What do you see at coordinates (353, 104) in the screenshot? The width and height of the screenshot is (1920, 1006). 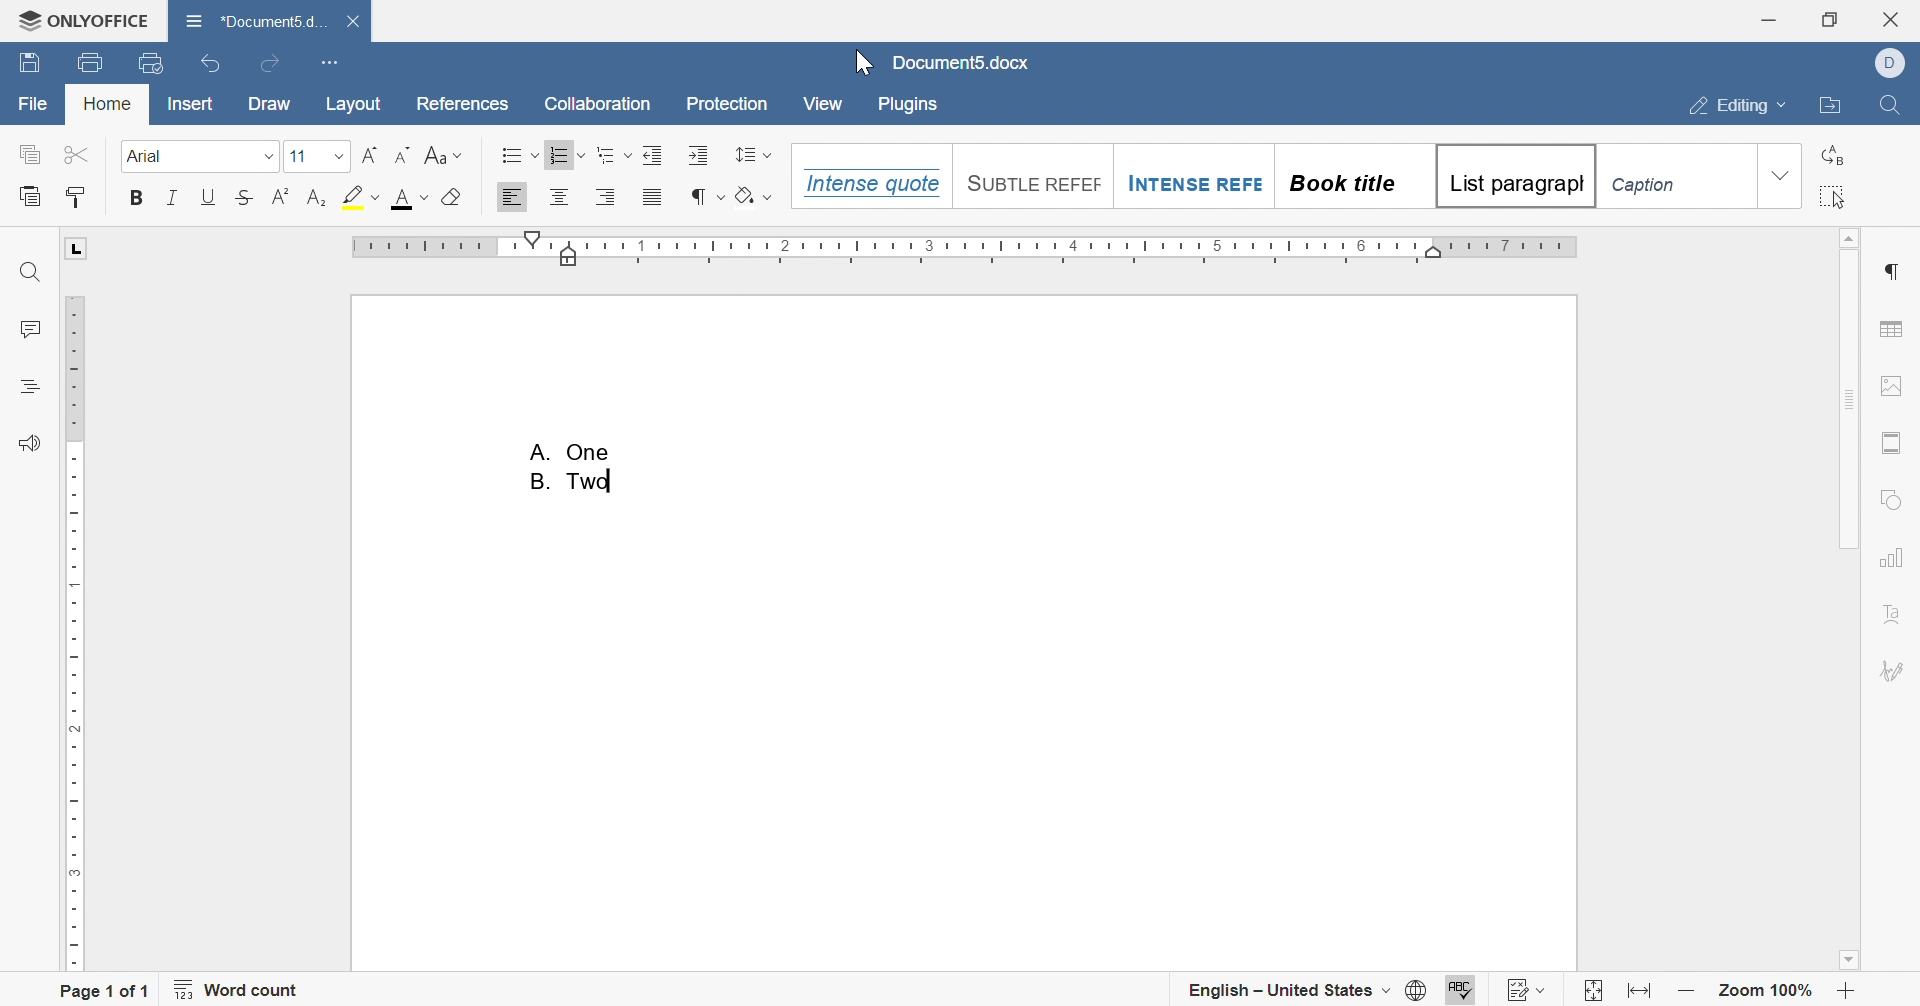 I see `layout` at bounding box center [353, 104].